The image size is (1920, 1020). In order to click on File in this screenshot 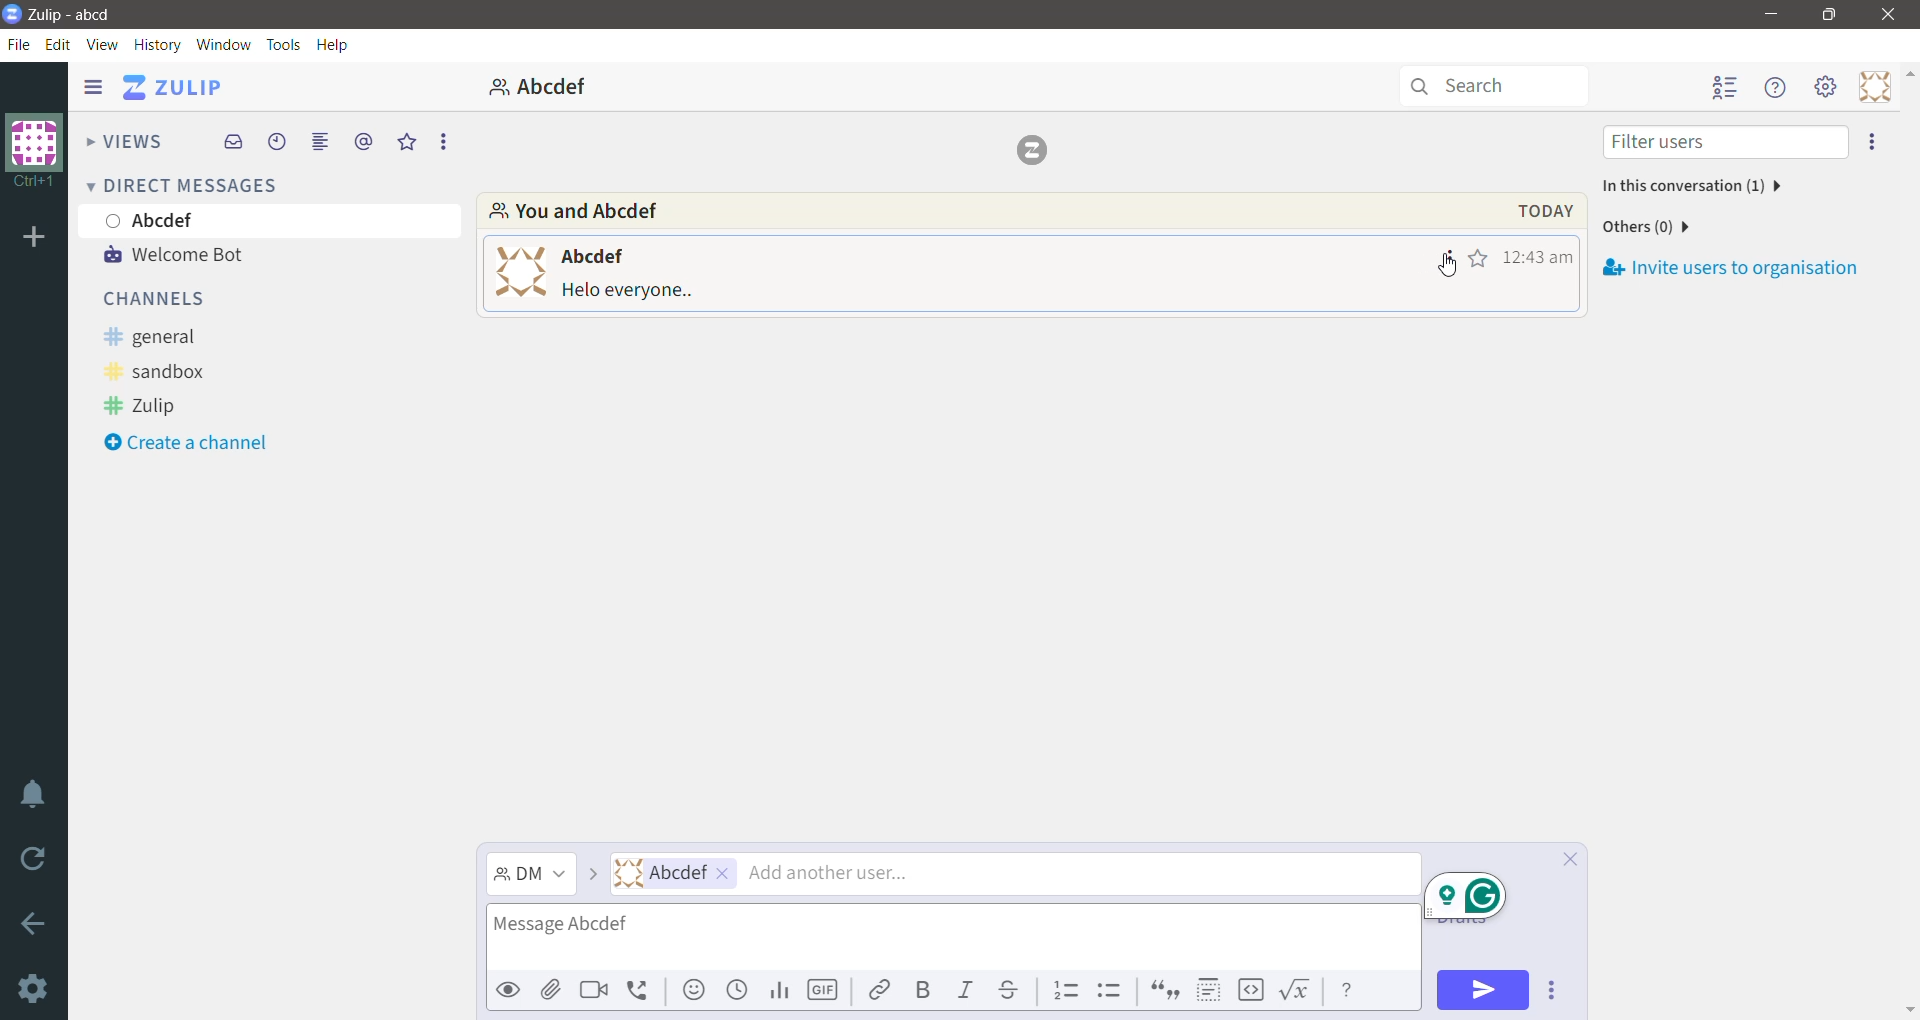, I will do `click(19, 46)`.